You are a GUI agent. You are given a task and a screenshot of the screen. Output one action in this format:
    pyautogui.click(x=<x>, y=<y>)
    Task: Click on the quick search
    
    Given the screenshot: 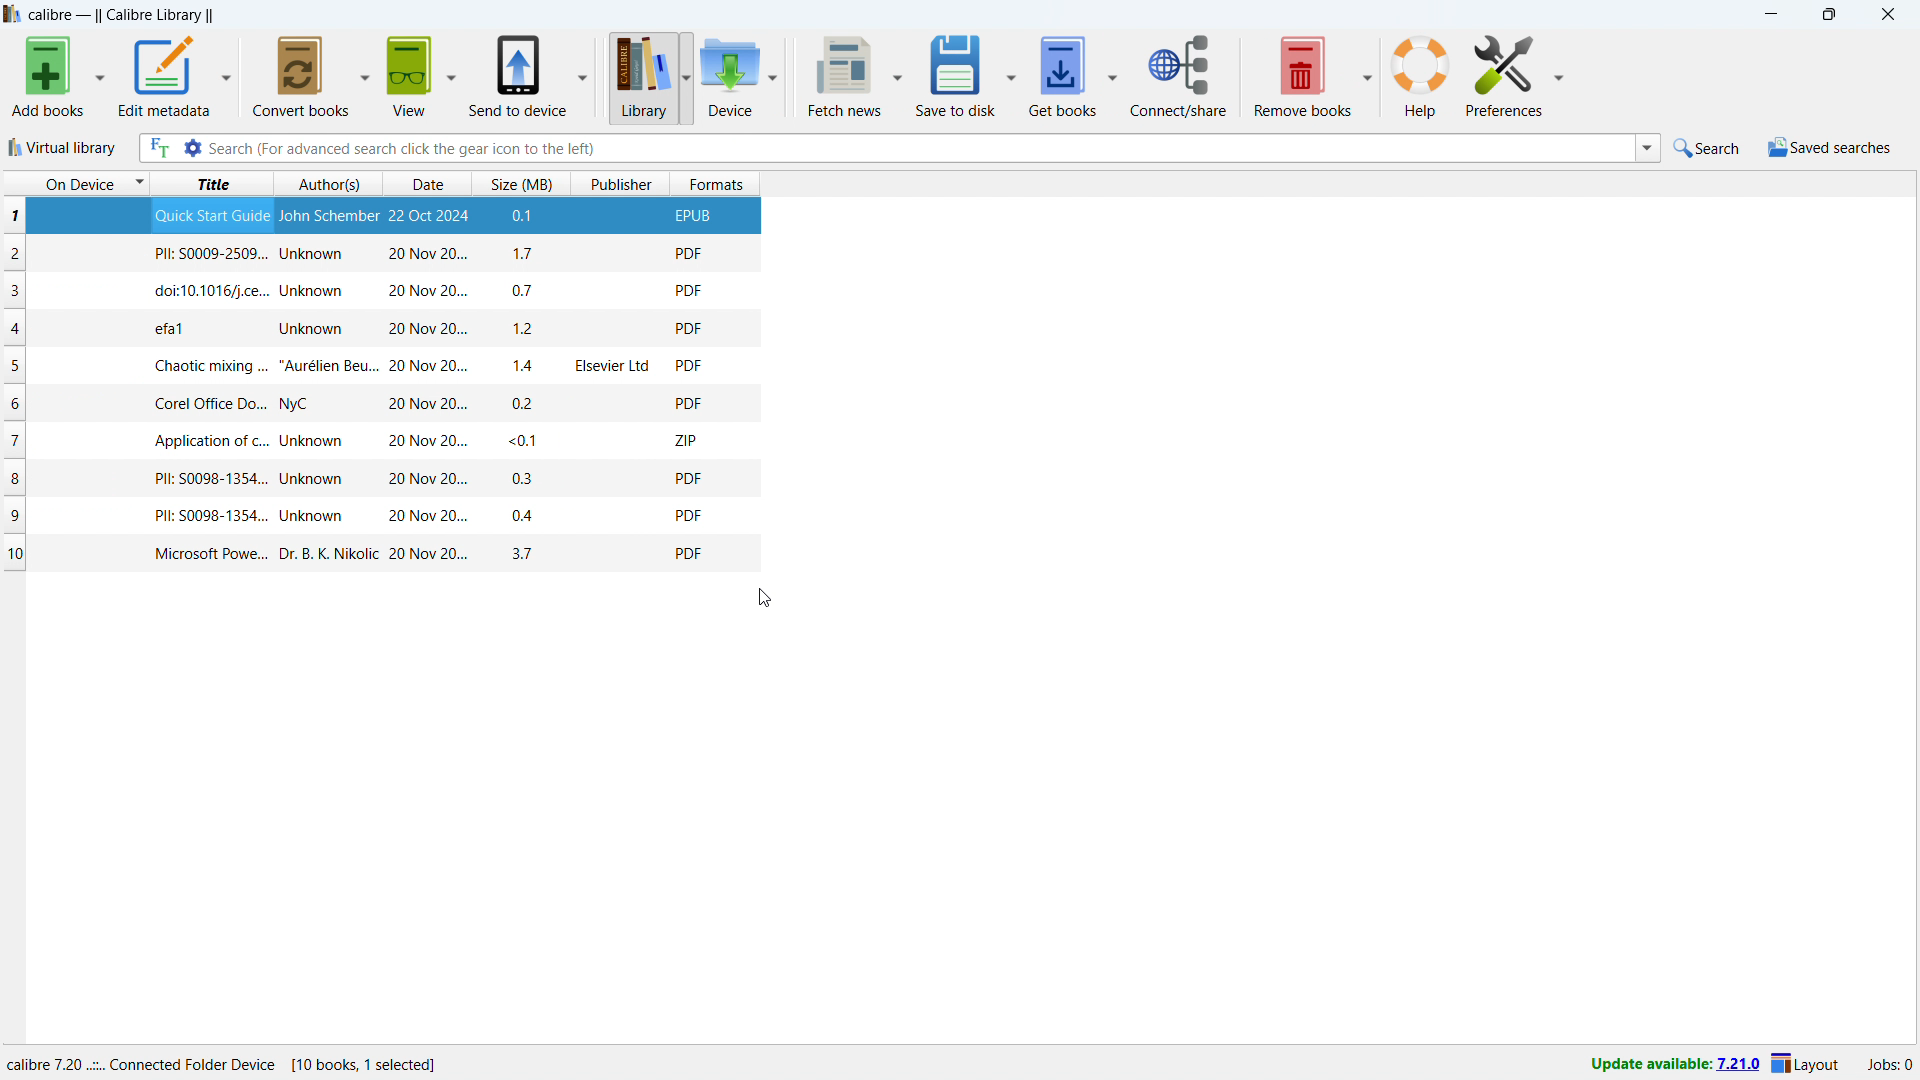 What is the action you would take?
    pyautogui.click(x=1707, y=148)
    